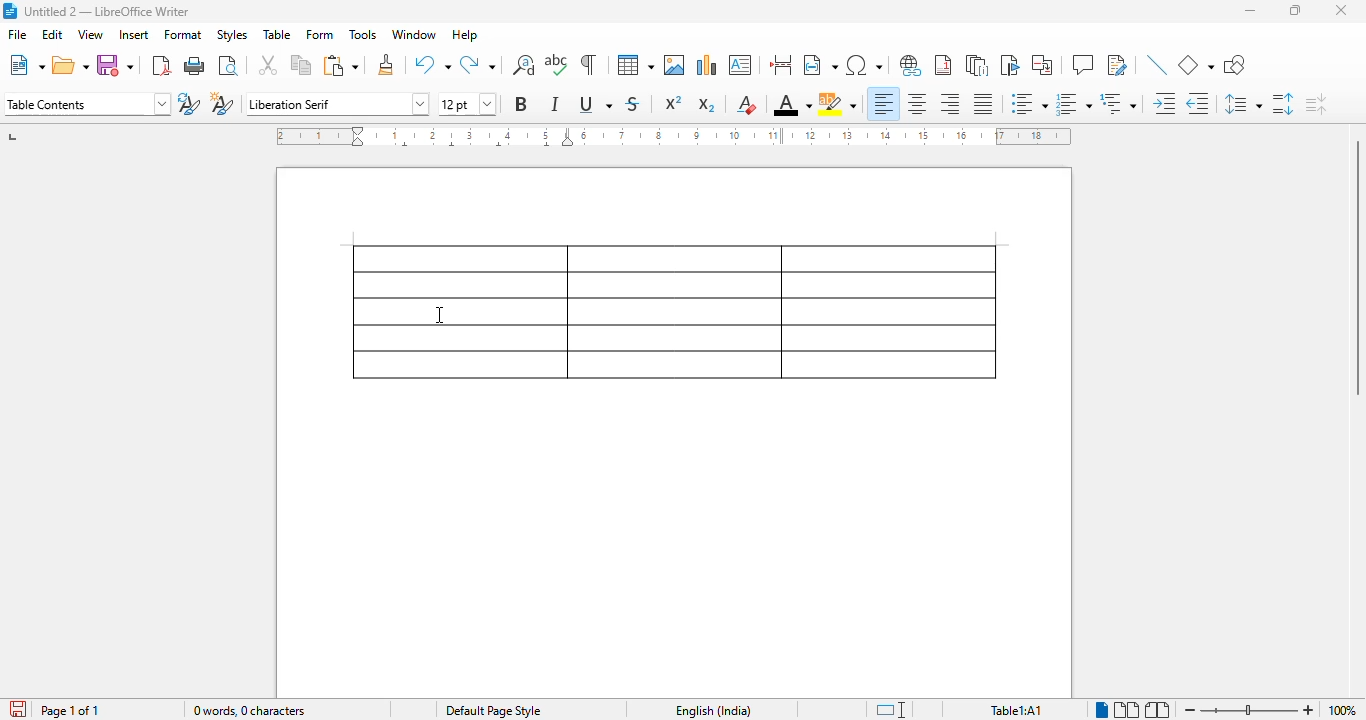 The width and height of the screenshot is (1366, 720). Describe the element at coordinates (706, 105) in the screenshot. I see `subscript` at that location.